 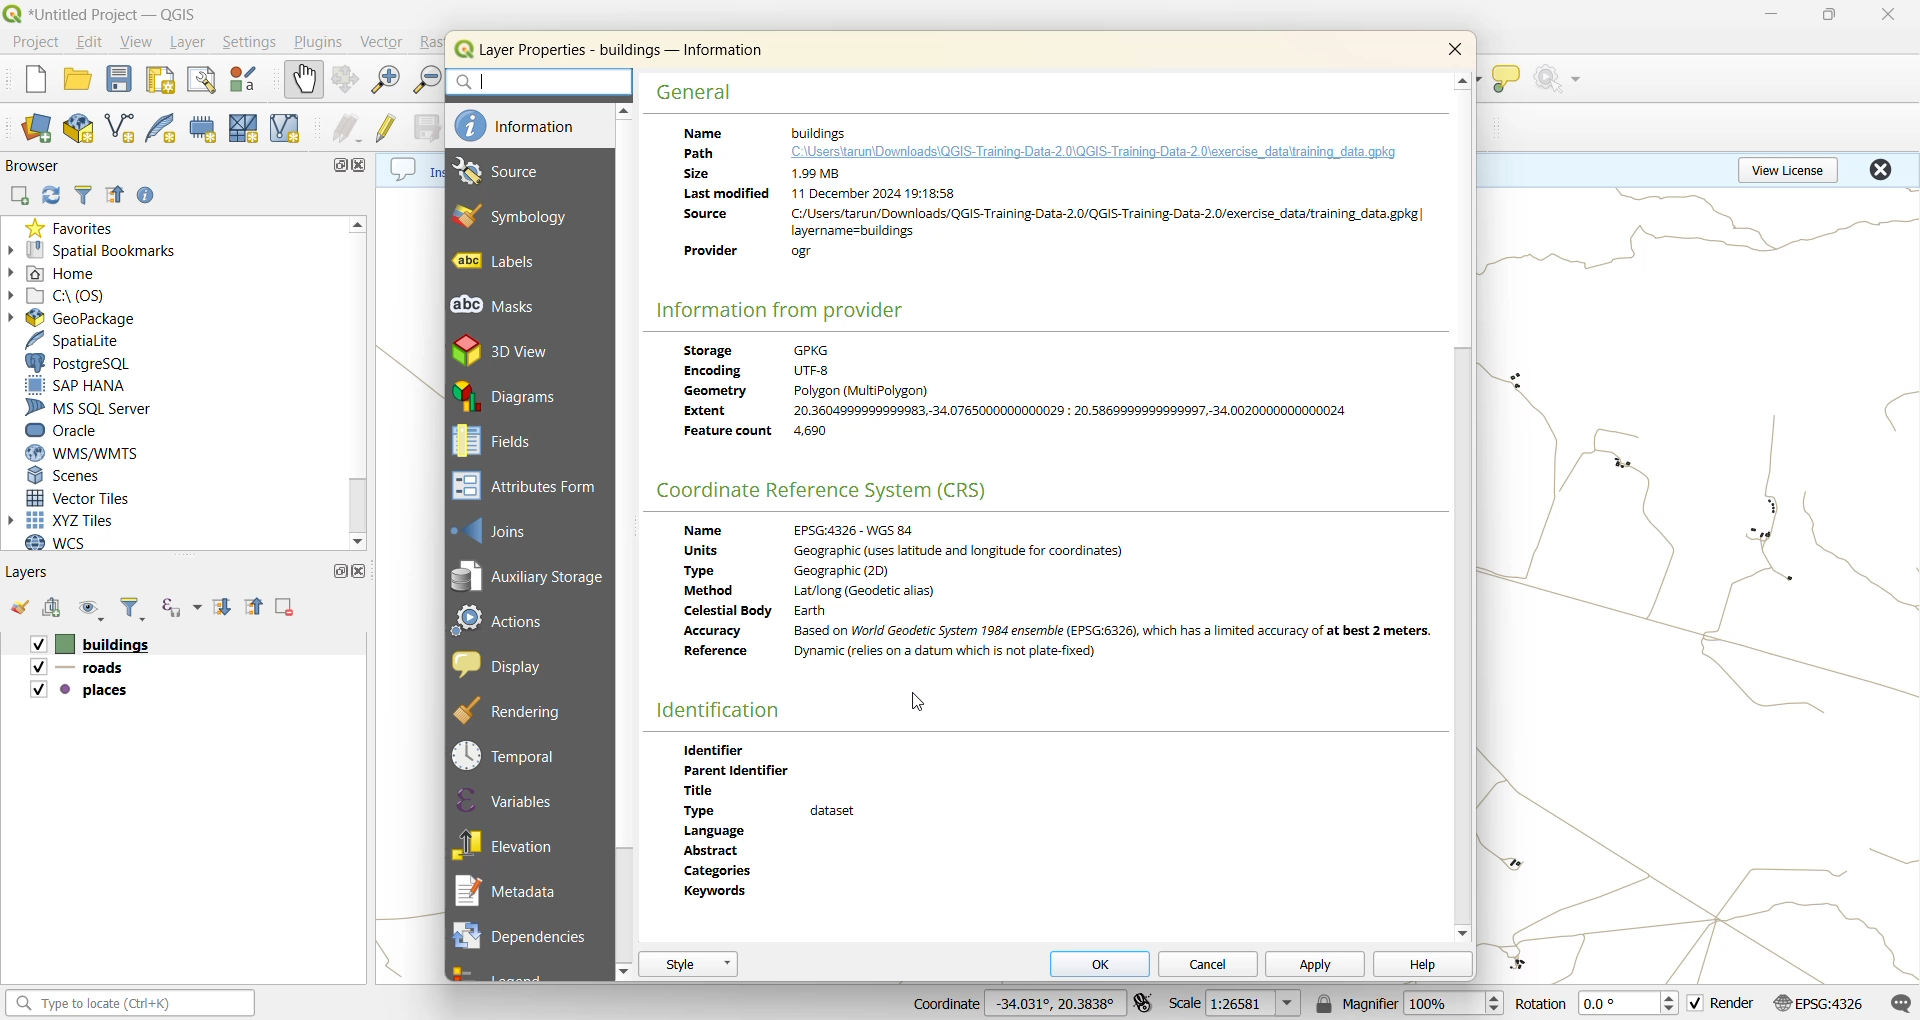 I want to click on path, so click(x=694, y=152).